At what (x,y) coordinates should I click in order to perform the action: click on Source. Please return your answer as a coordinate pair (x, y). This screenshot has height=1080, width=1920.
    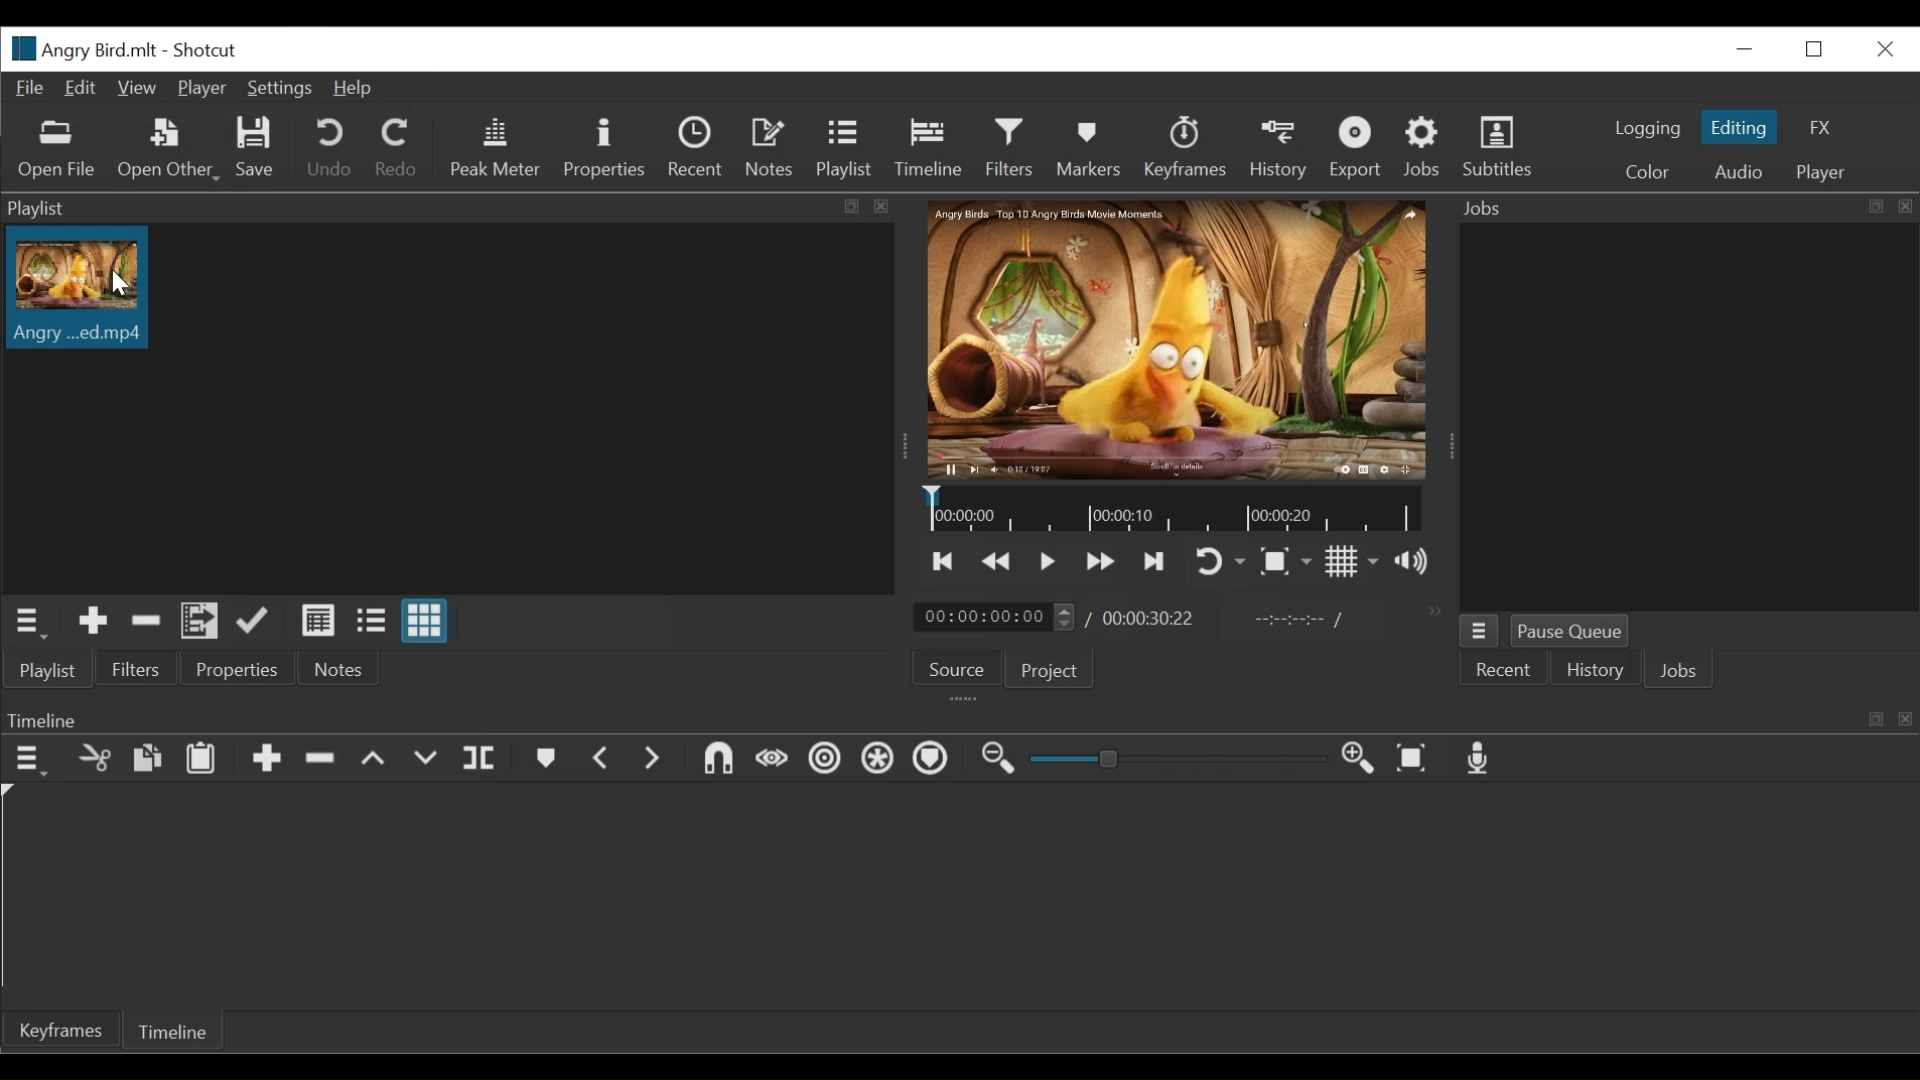
    Looking at the image, I should click on (961, 667).